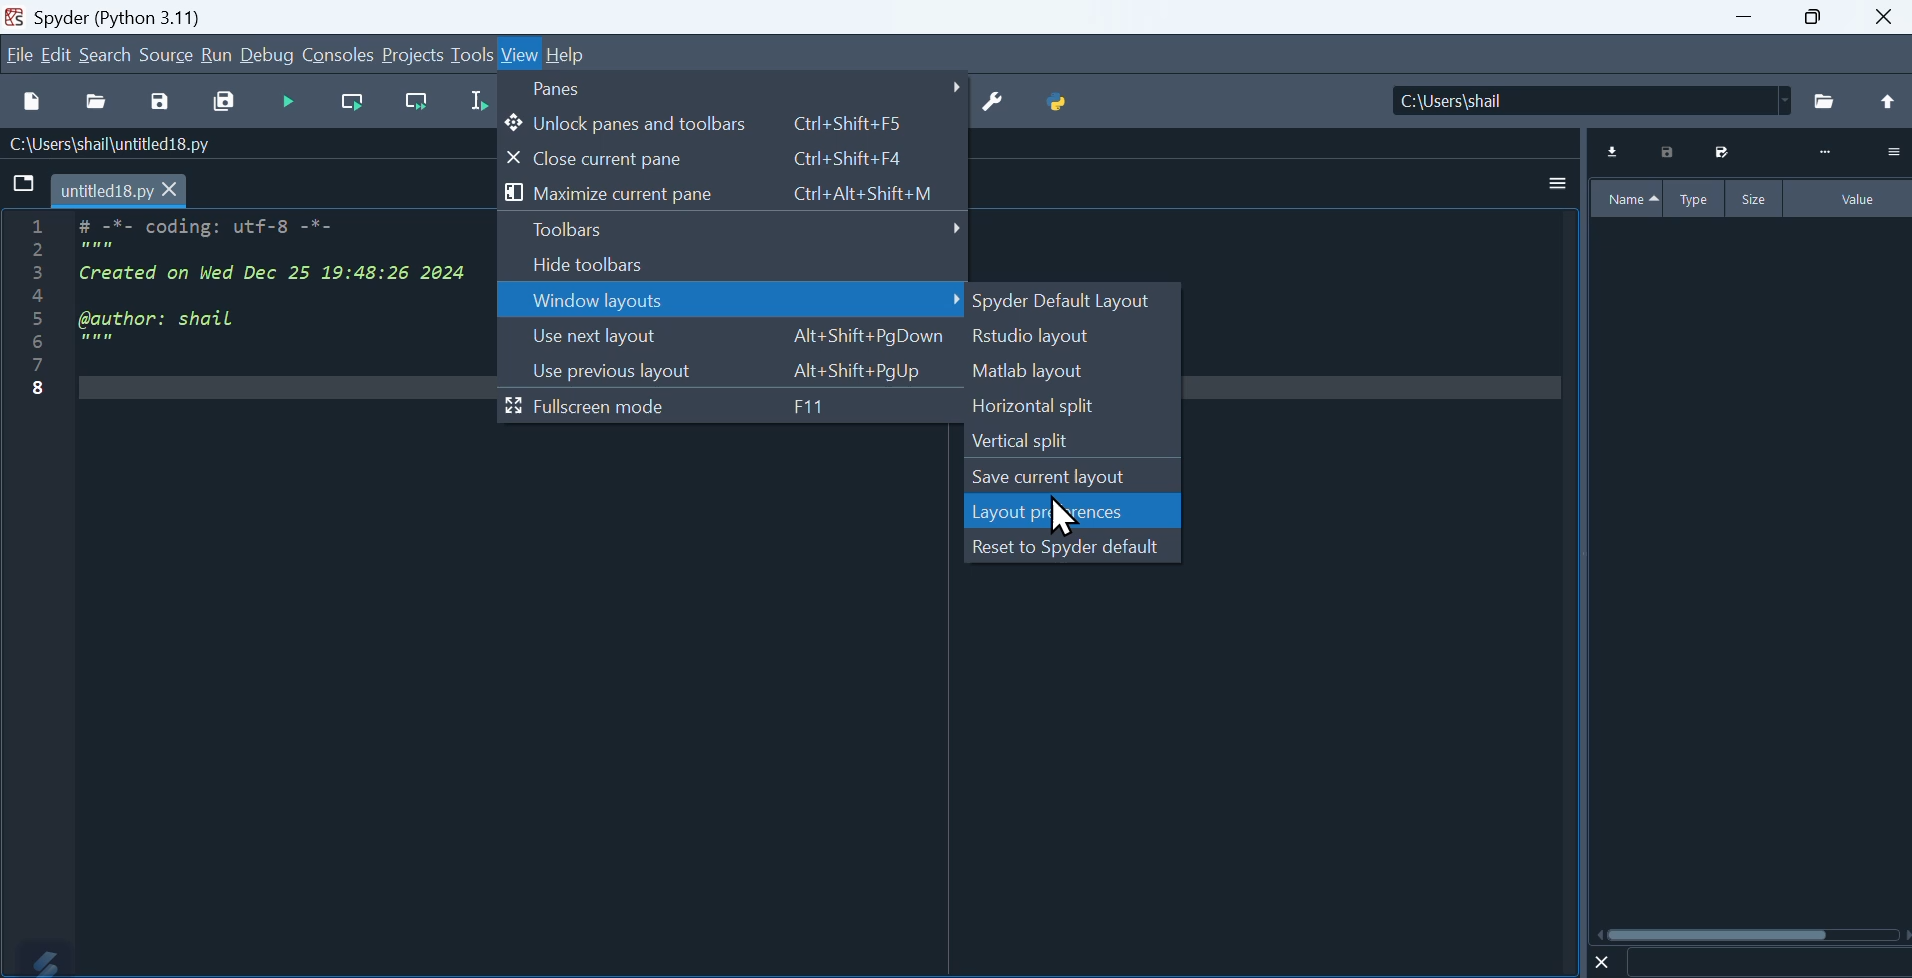 The width and height of the screenshot is (1912, 978). I want to click on Hide toolbars, so click(731, 265).